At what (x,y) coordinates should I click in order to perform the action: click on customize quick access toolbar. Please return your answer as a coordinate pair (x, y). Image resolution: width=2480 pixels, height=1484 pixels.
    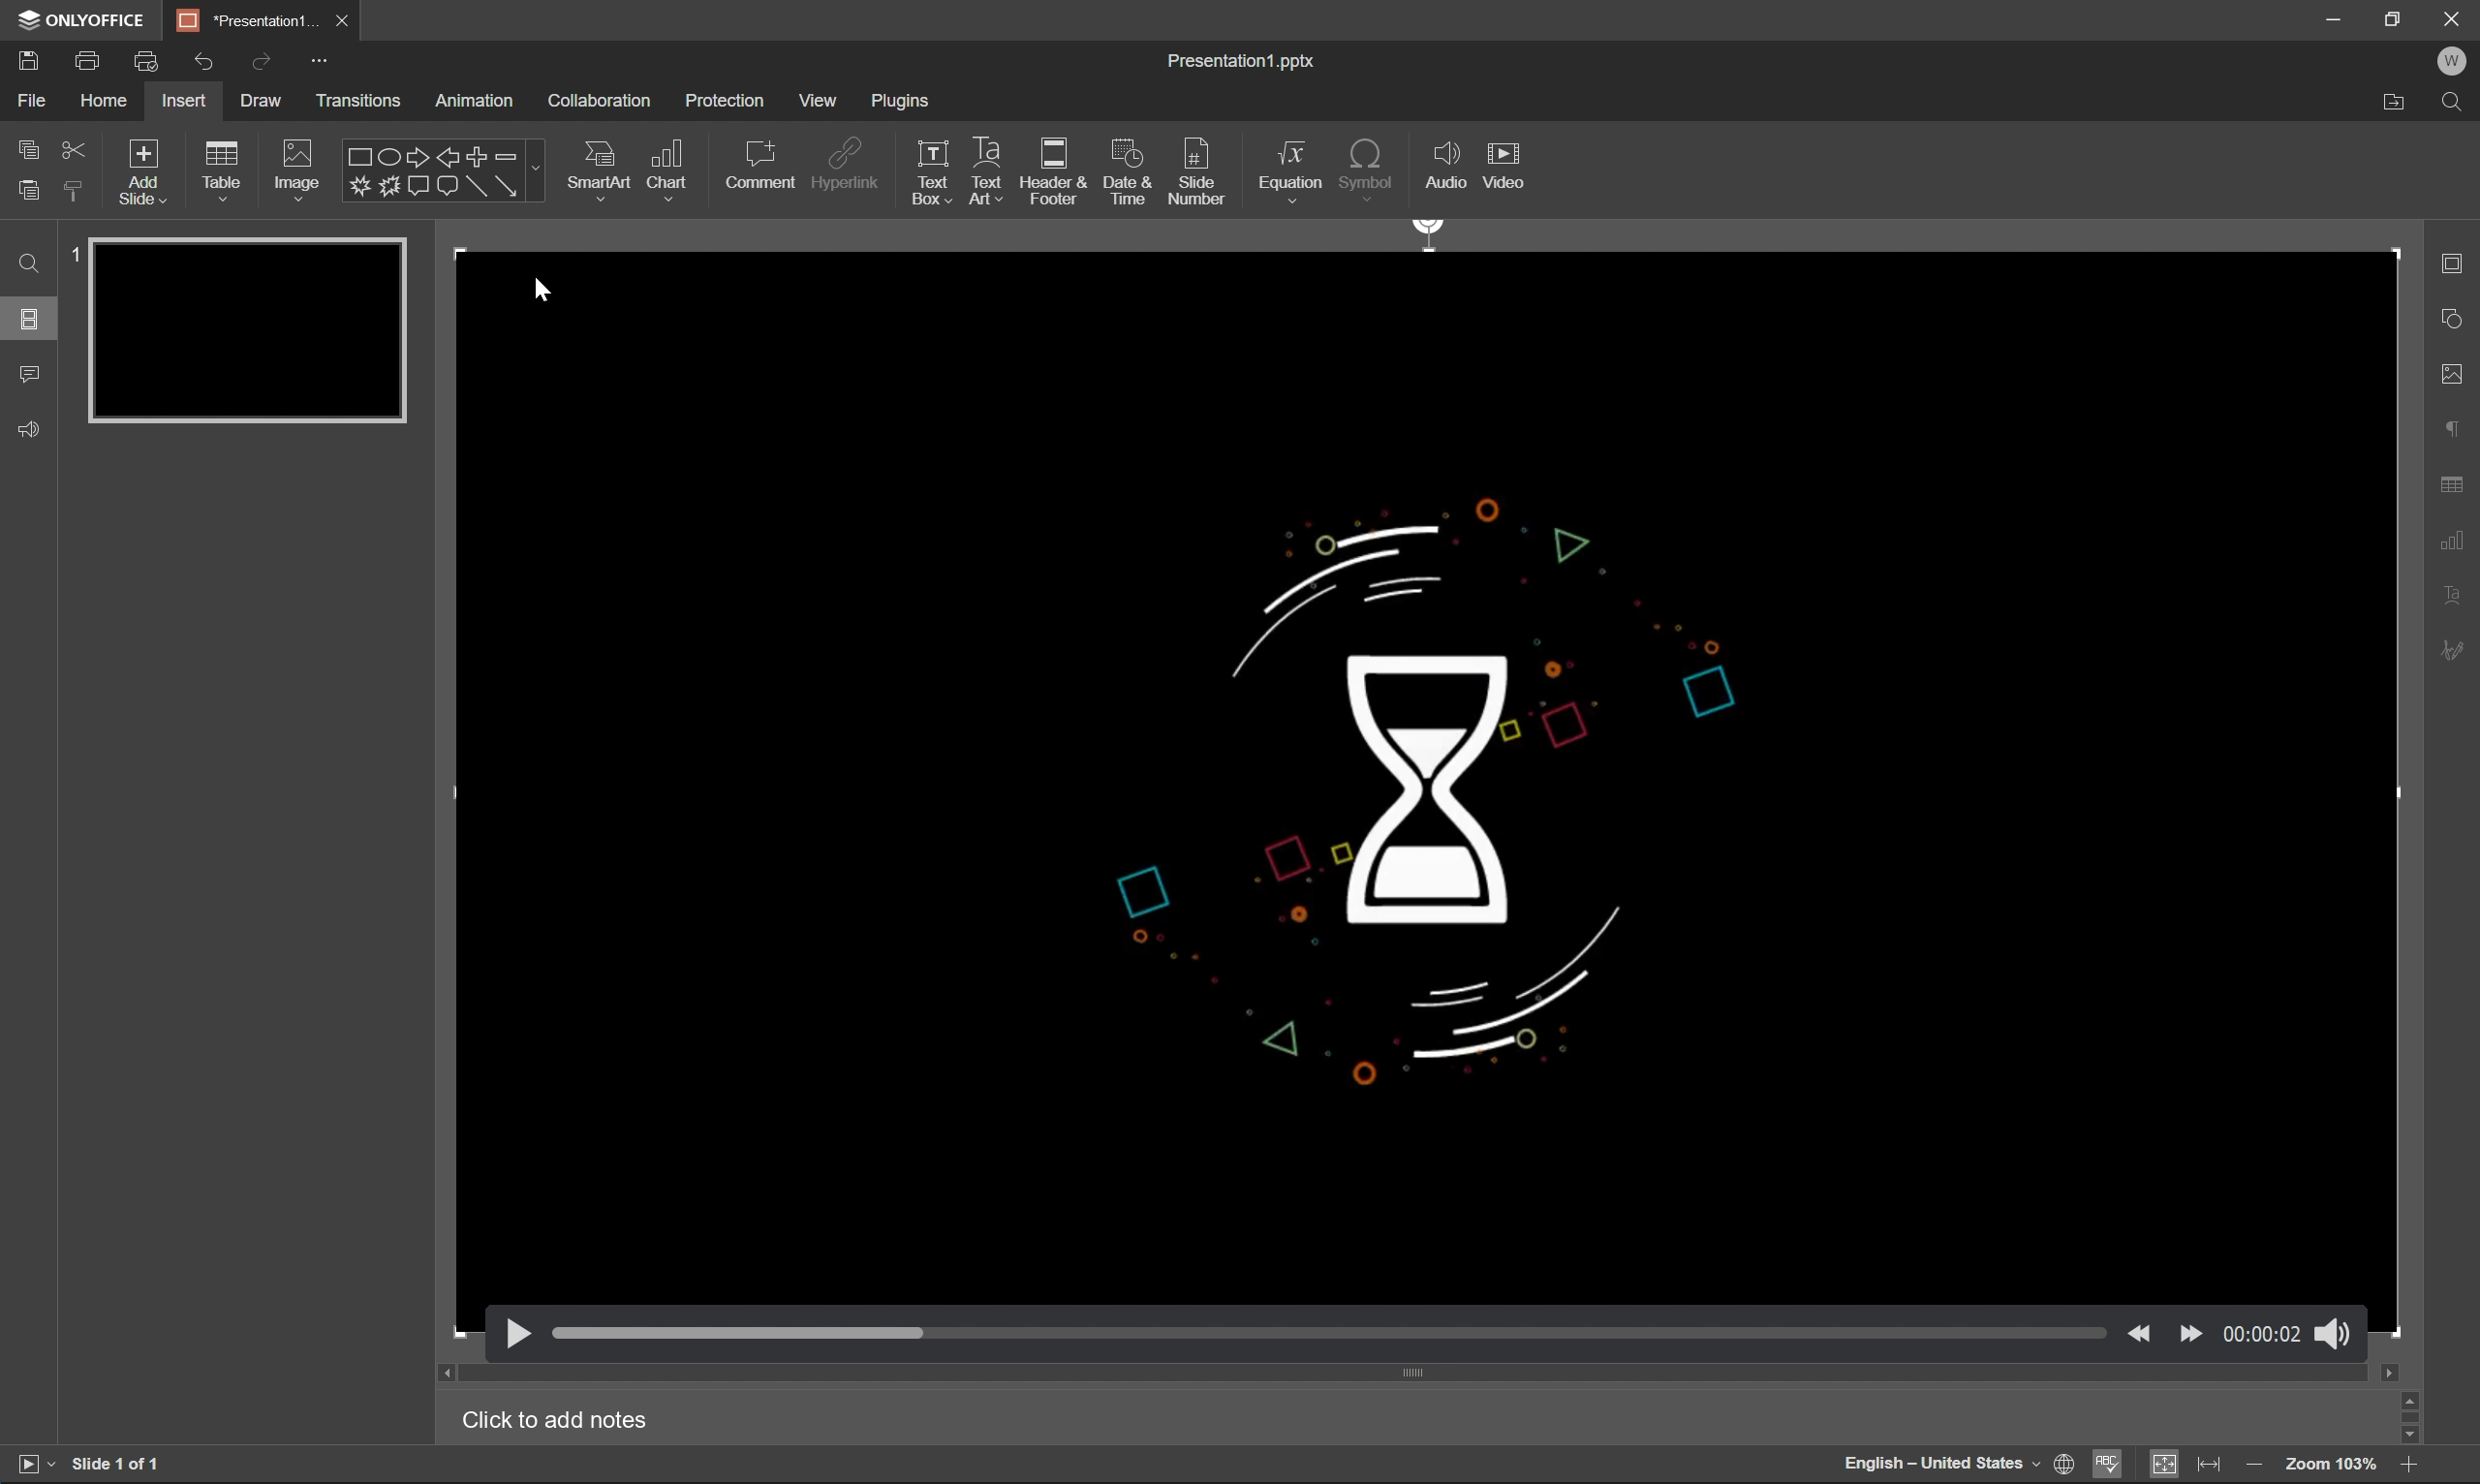
    Looking at the image, I should click on (324, 61).